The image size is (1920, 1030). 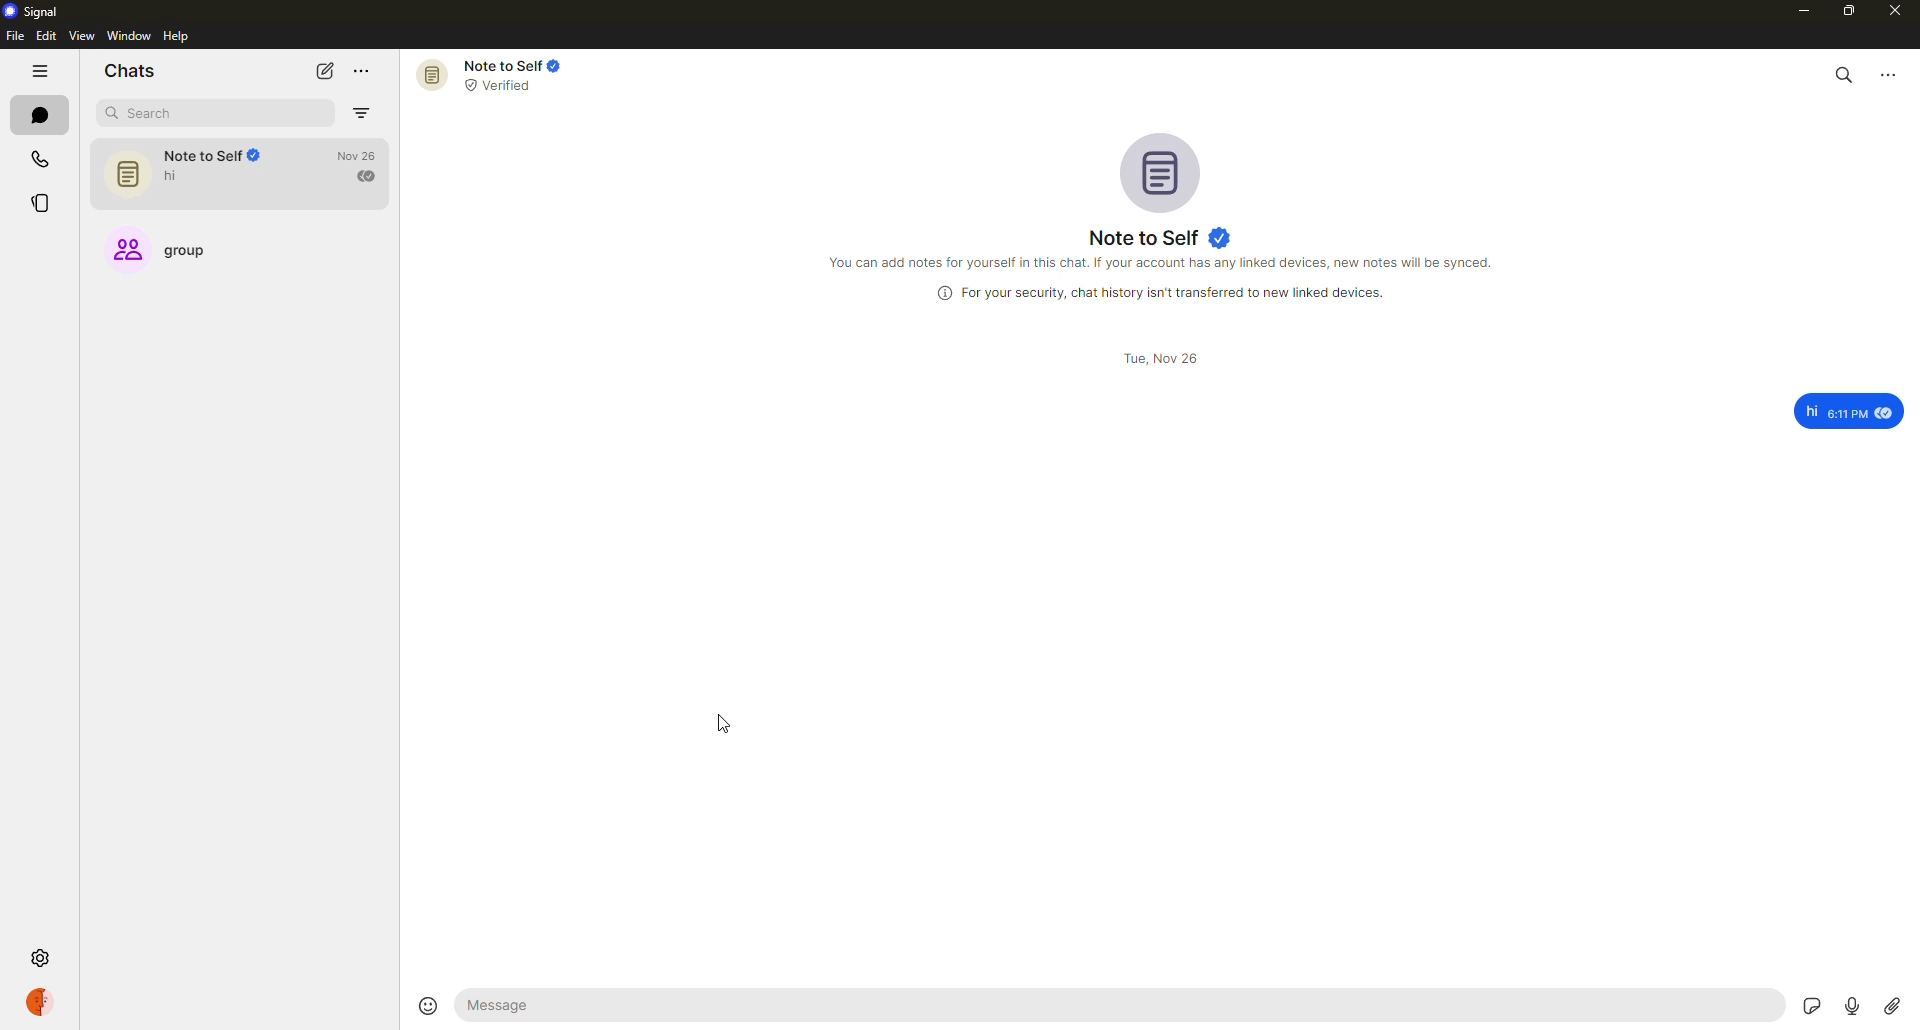 I want to click on hide tabs, so click(x=40, y=73).